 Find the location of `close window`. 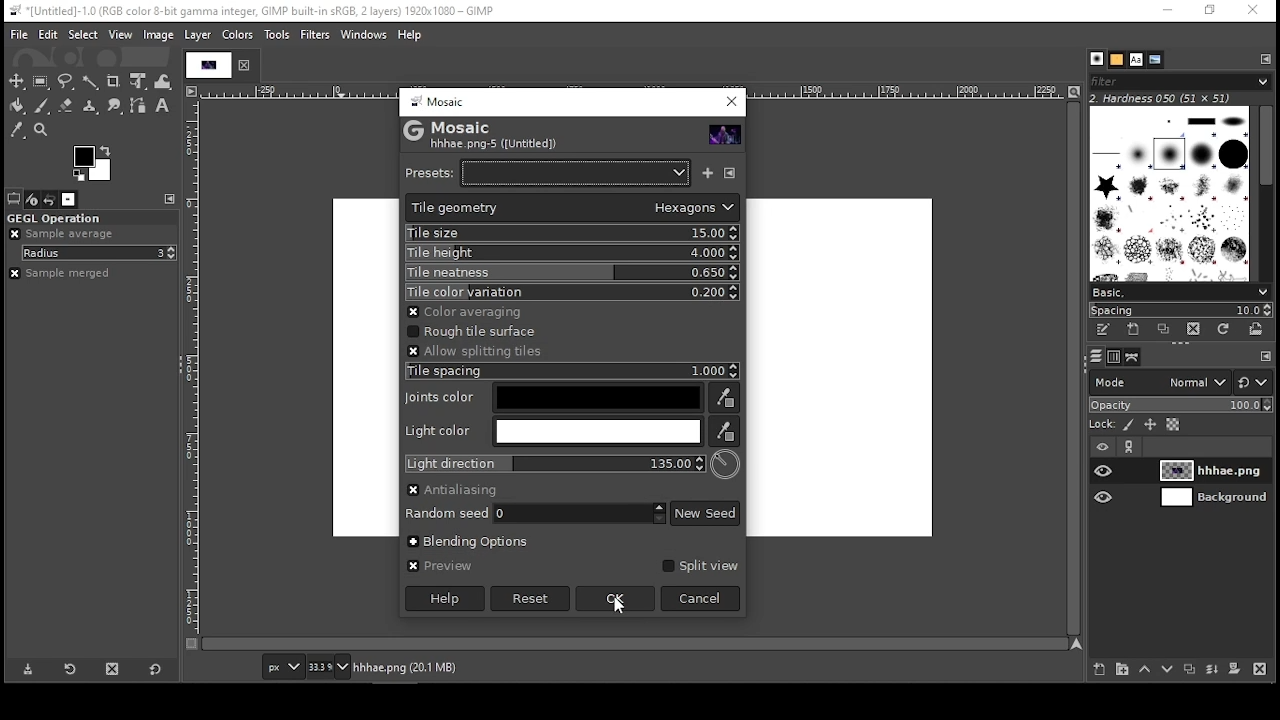

close window is located at coordinates (1254, 10).